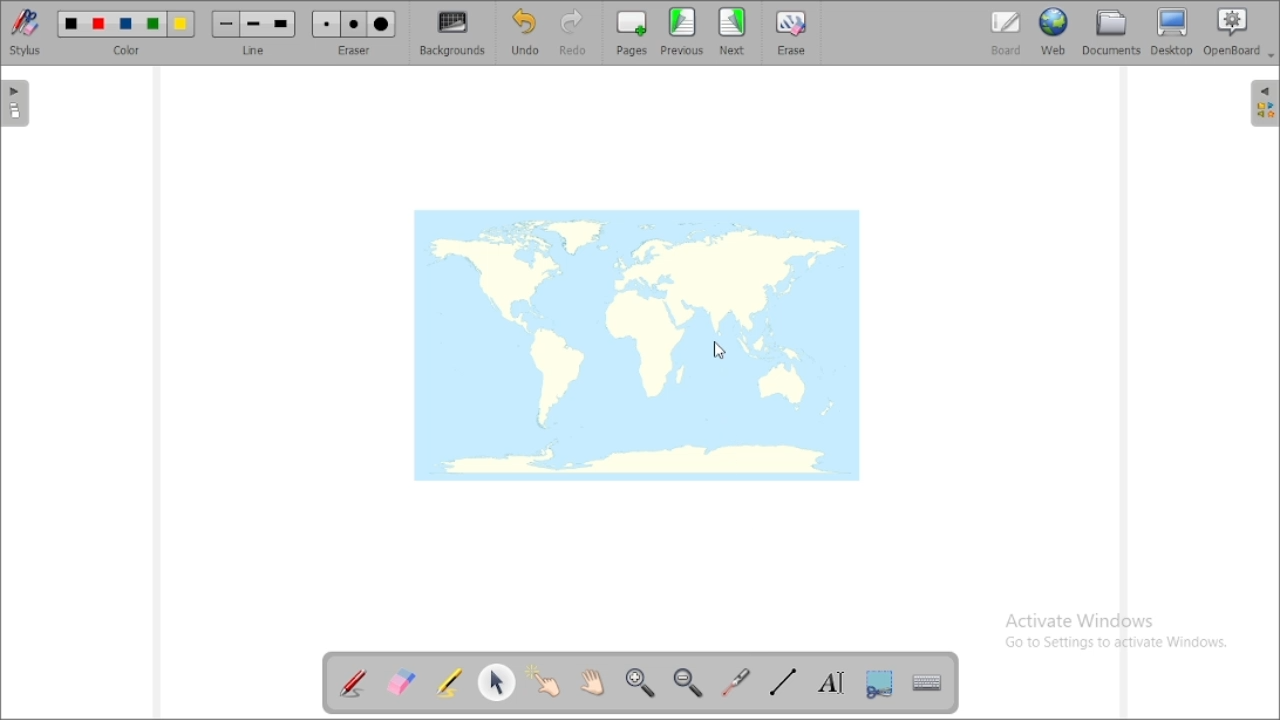  Describe the element at coordinates (1006, 33) in the screenshot. I see `board` at that location.